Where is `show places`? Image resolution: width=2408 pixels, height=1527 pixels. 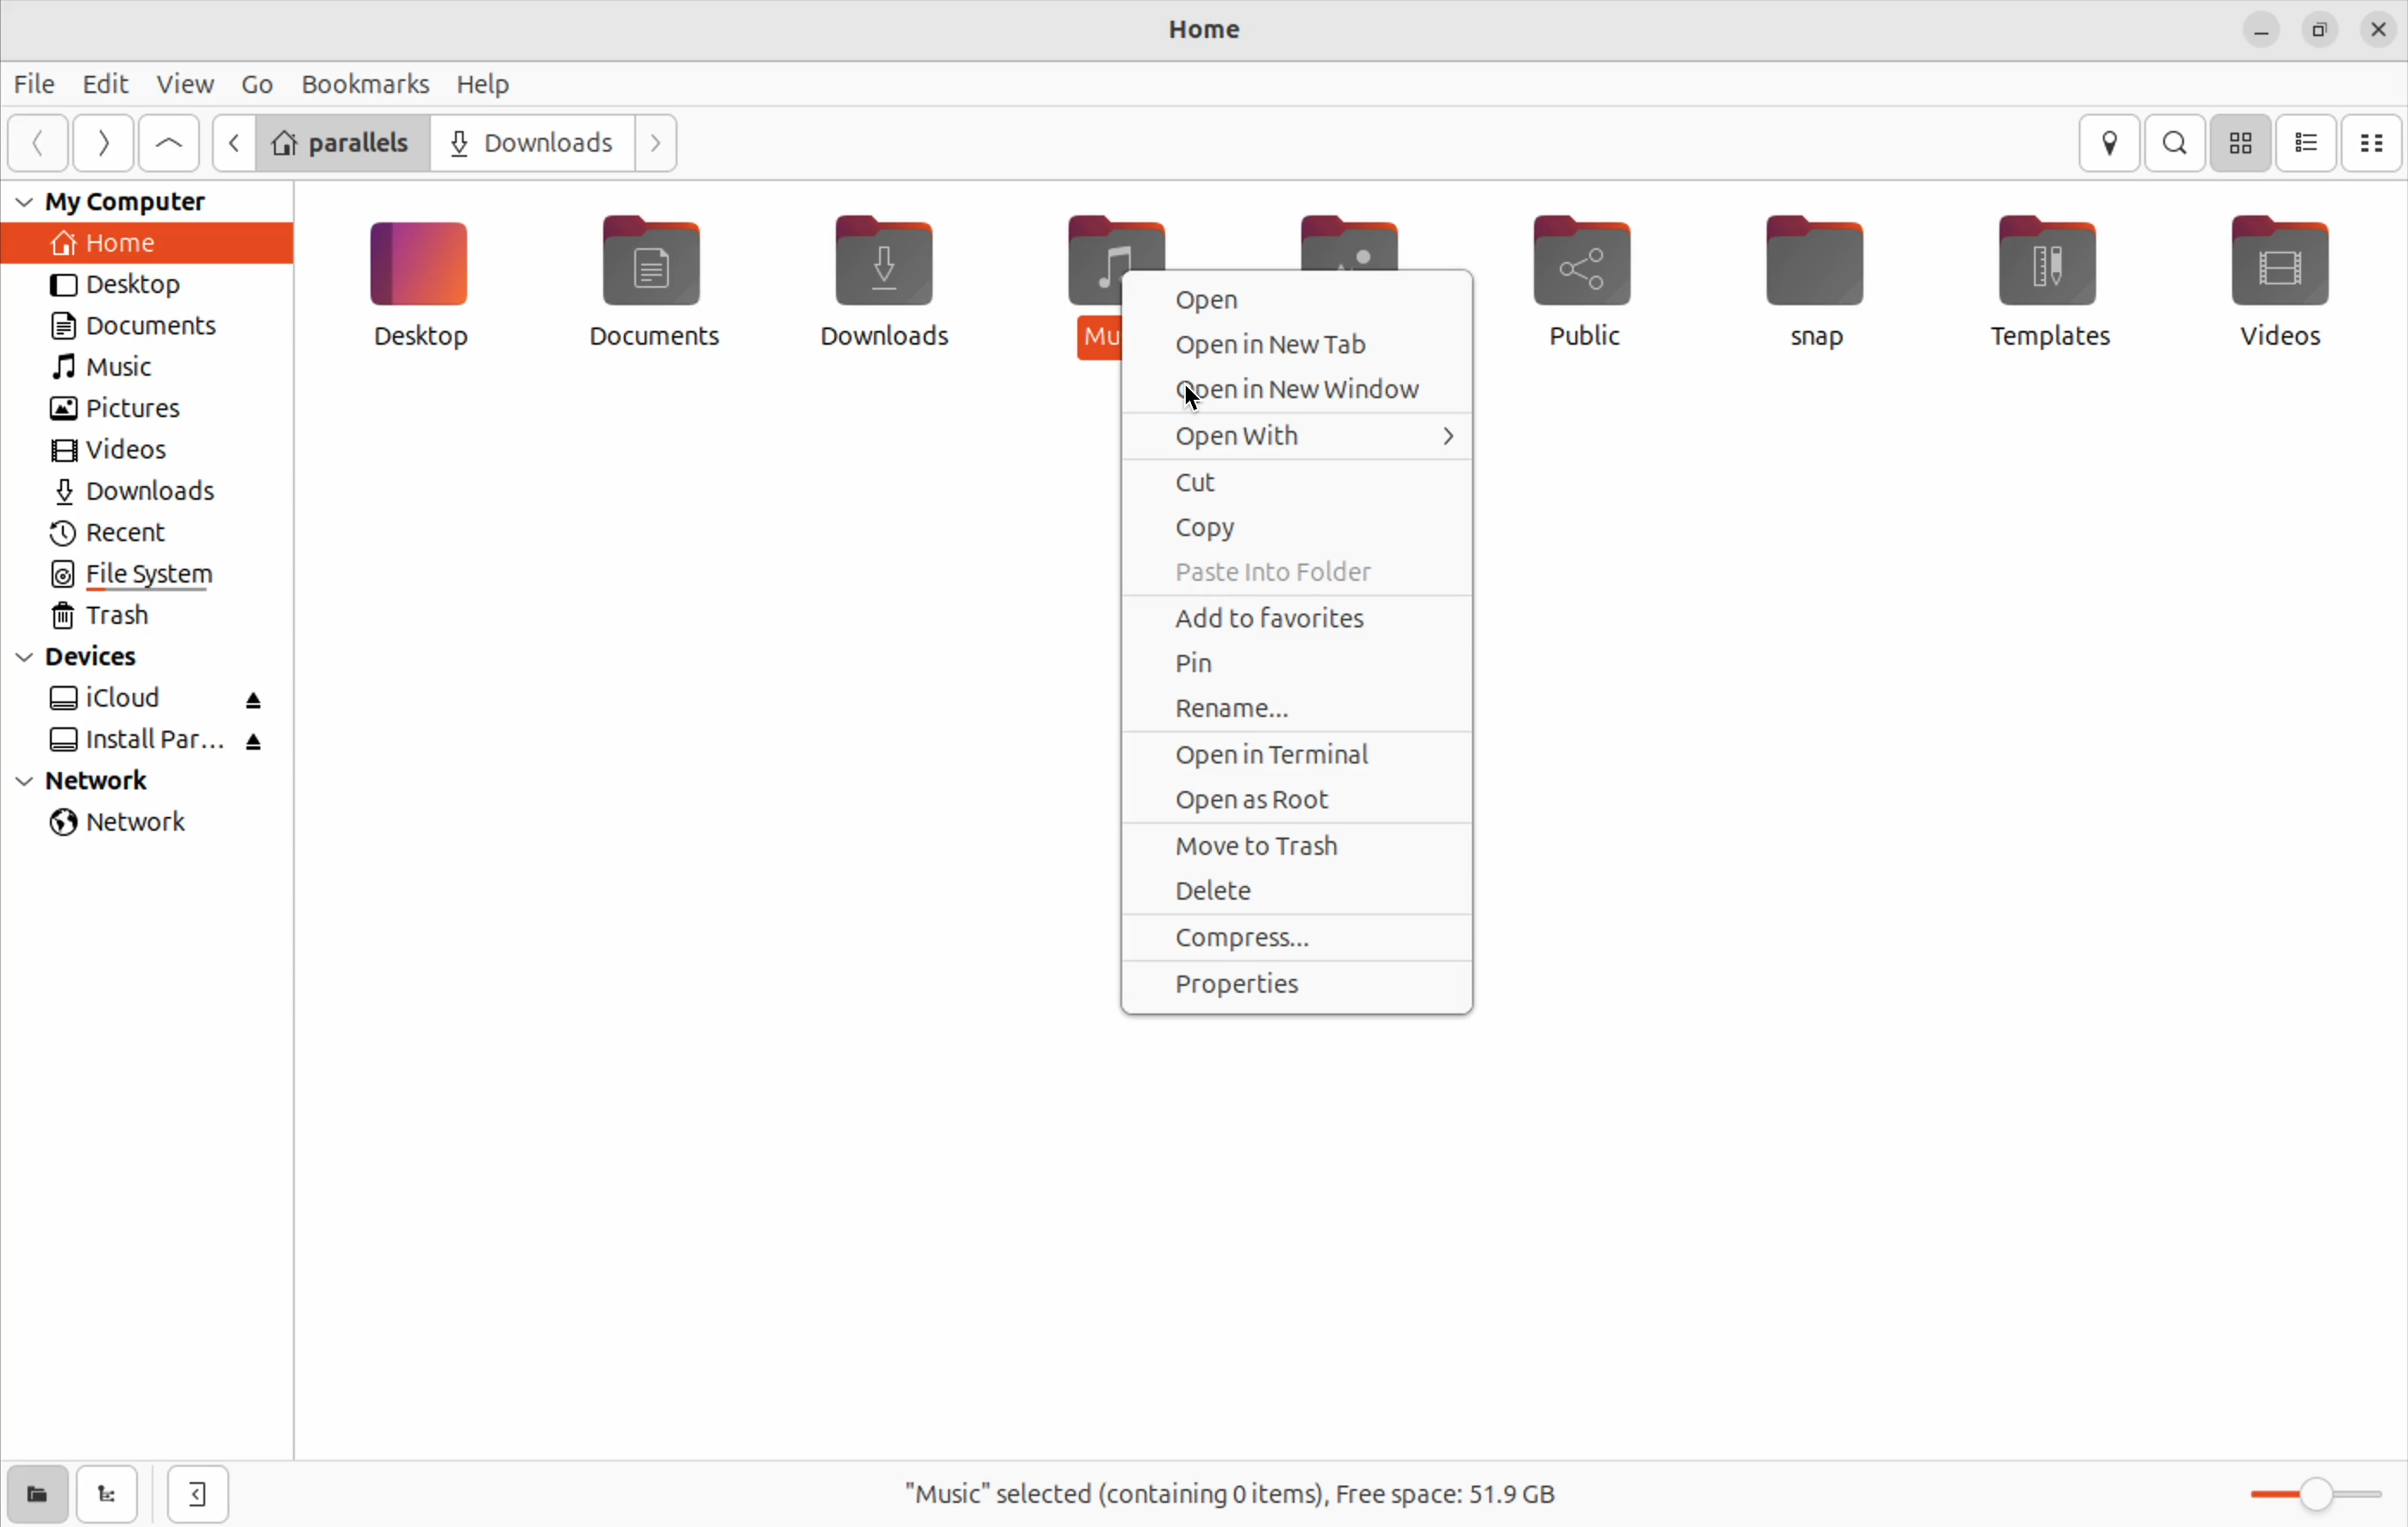 show places is located at coordinates (32, 1493).